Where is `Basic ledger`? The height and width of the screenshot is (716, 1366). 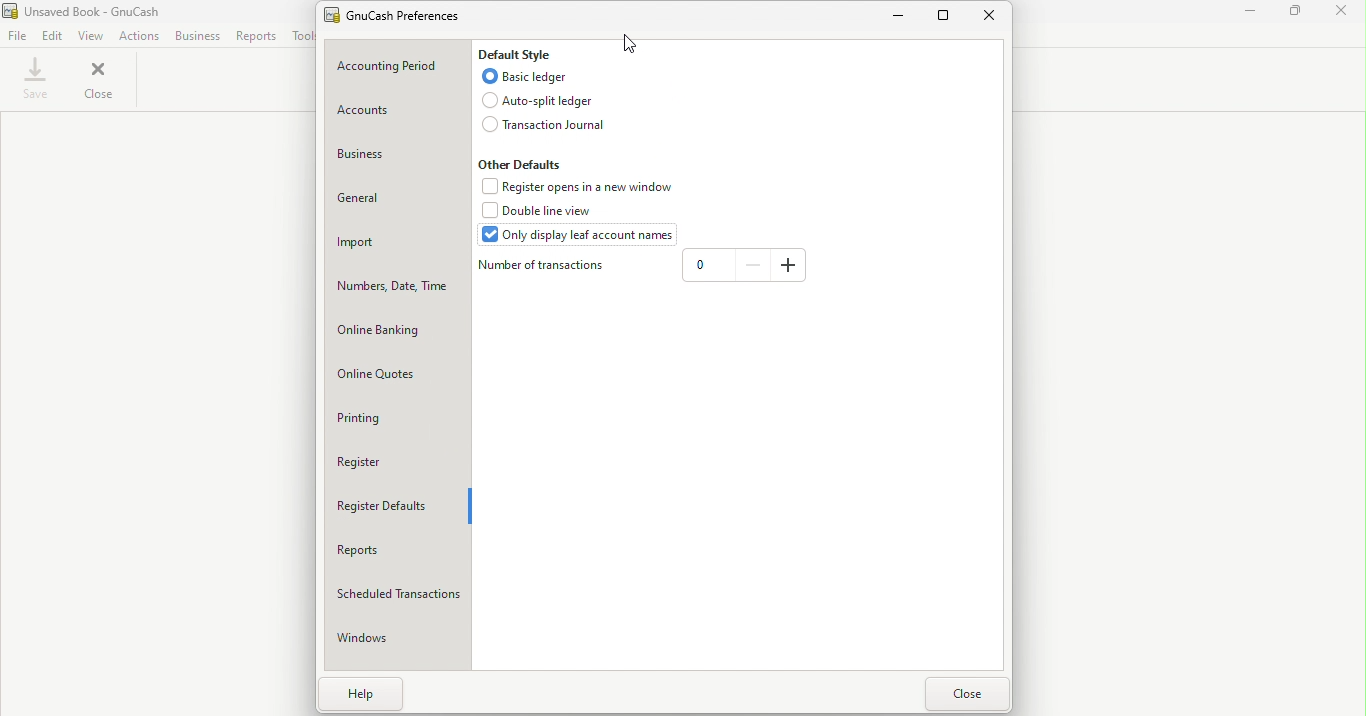
Basic ledger is located at coordinates (521, 76).